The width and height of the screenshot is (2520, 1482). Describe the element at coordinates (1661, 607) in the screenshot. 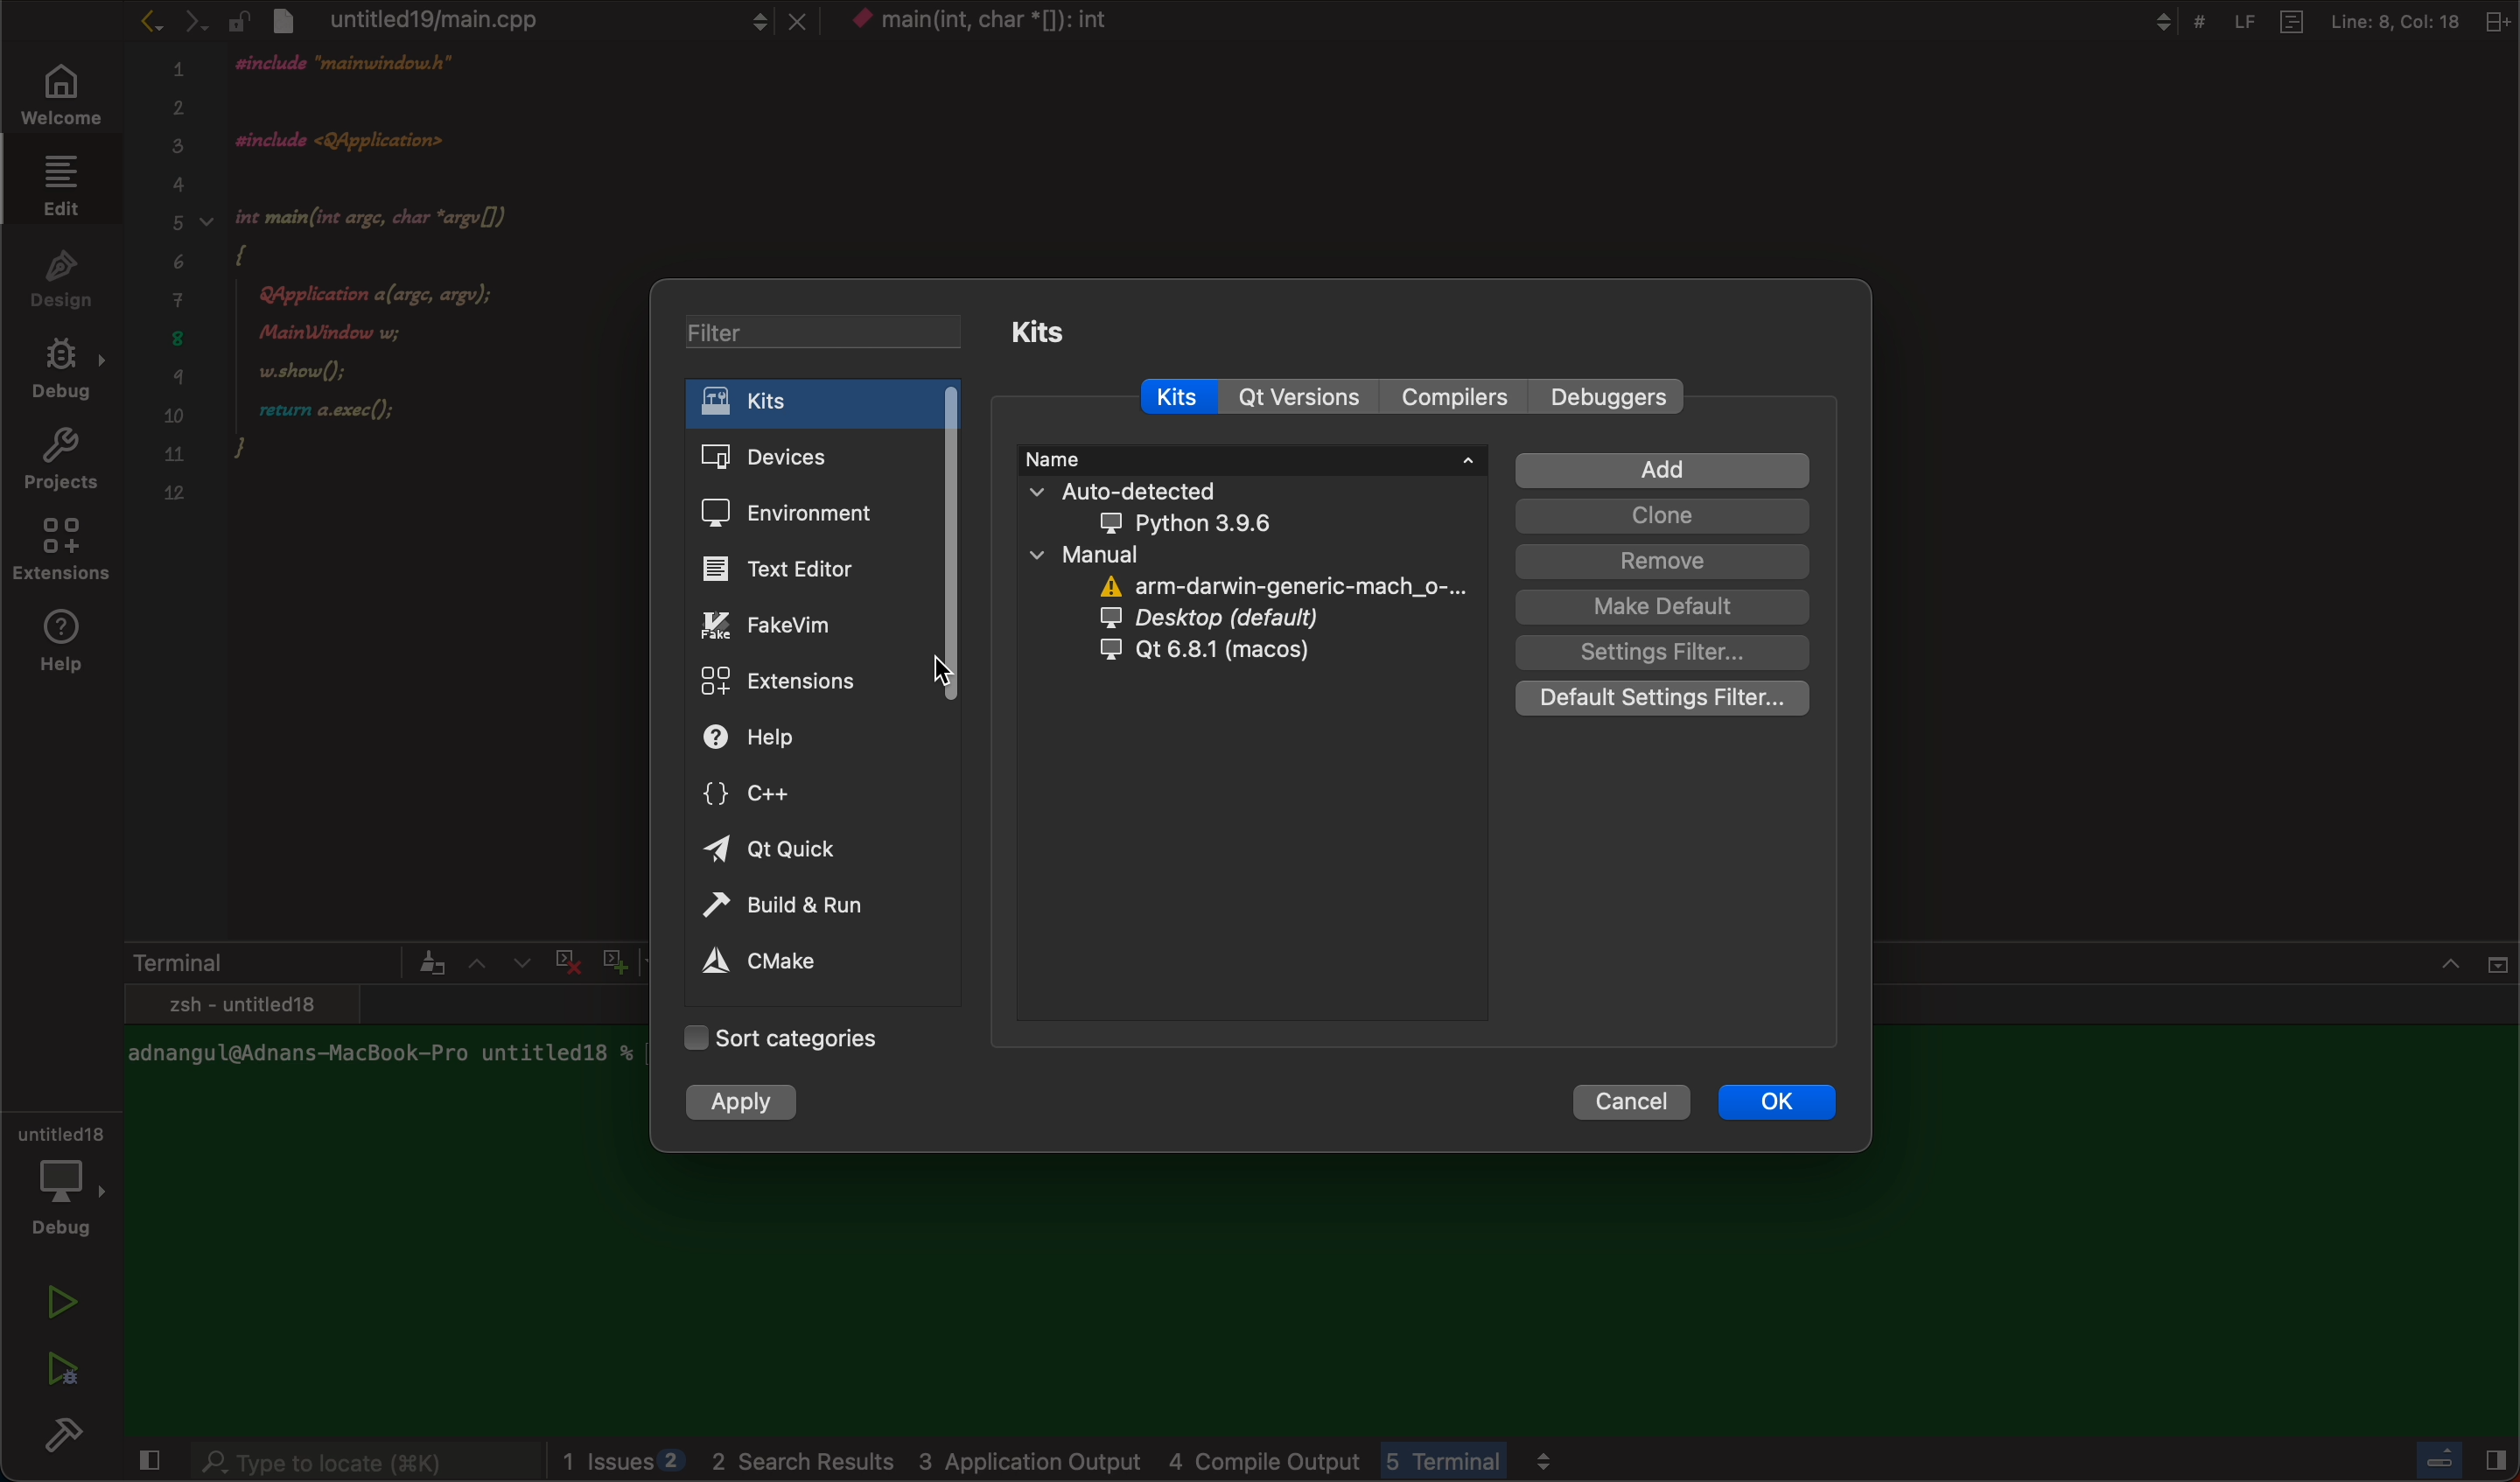

I see `make default ` at that location.